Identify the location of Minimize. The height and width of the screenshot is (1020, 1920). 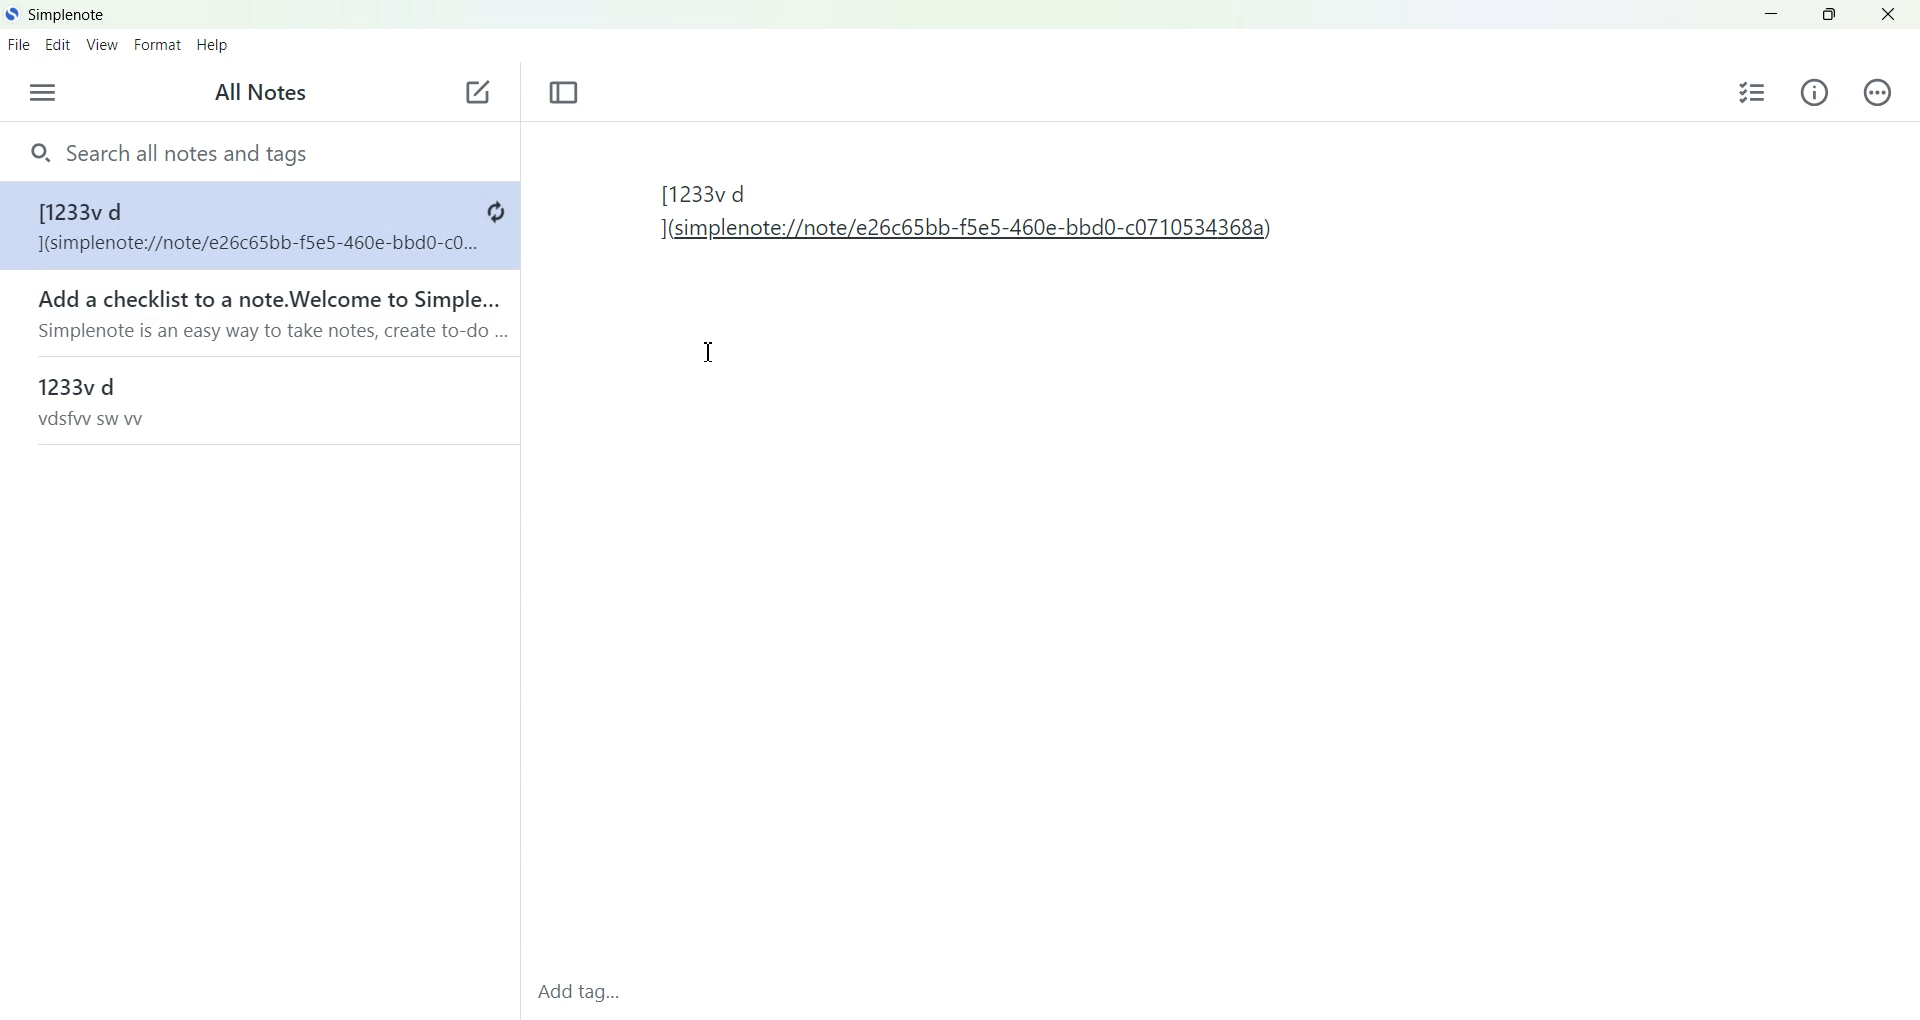
(1772, 15).